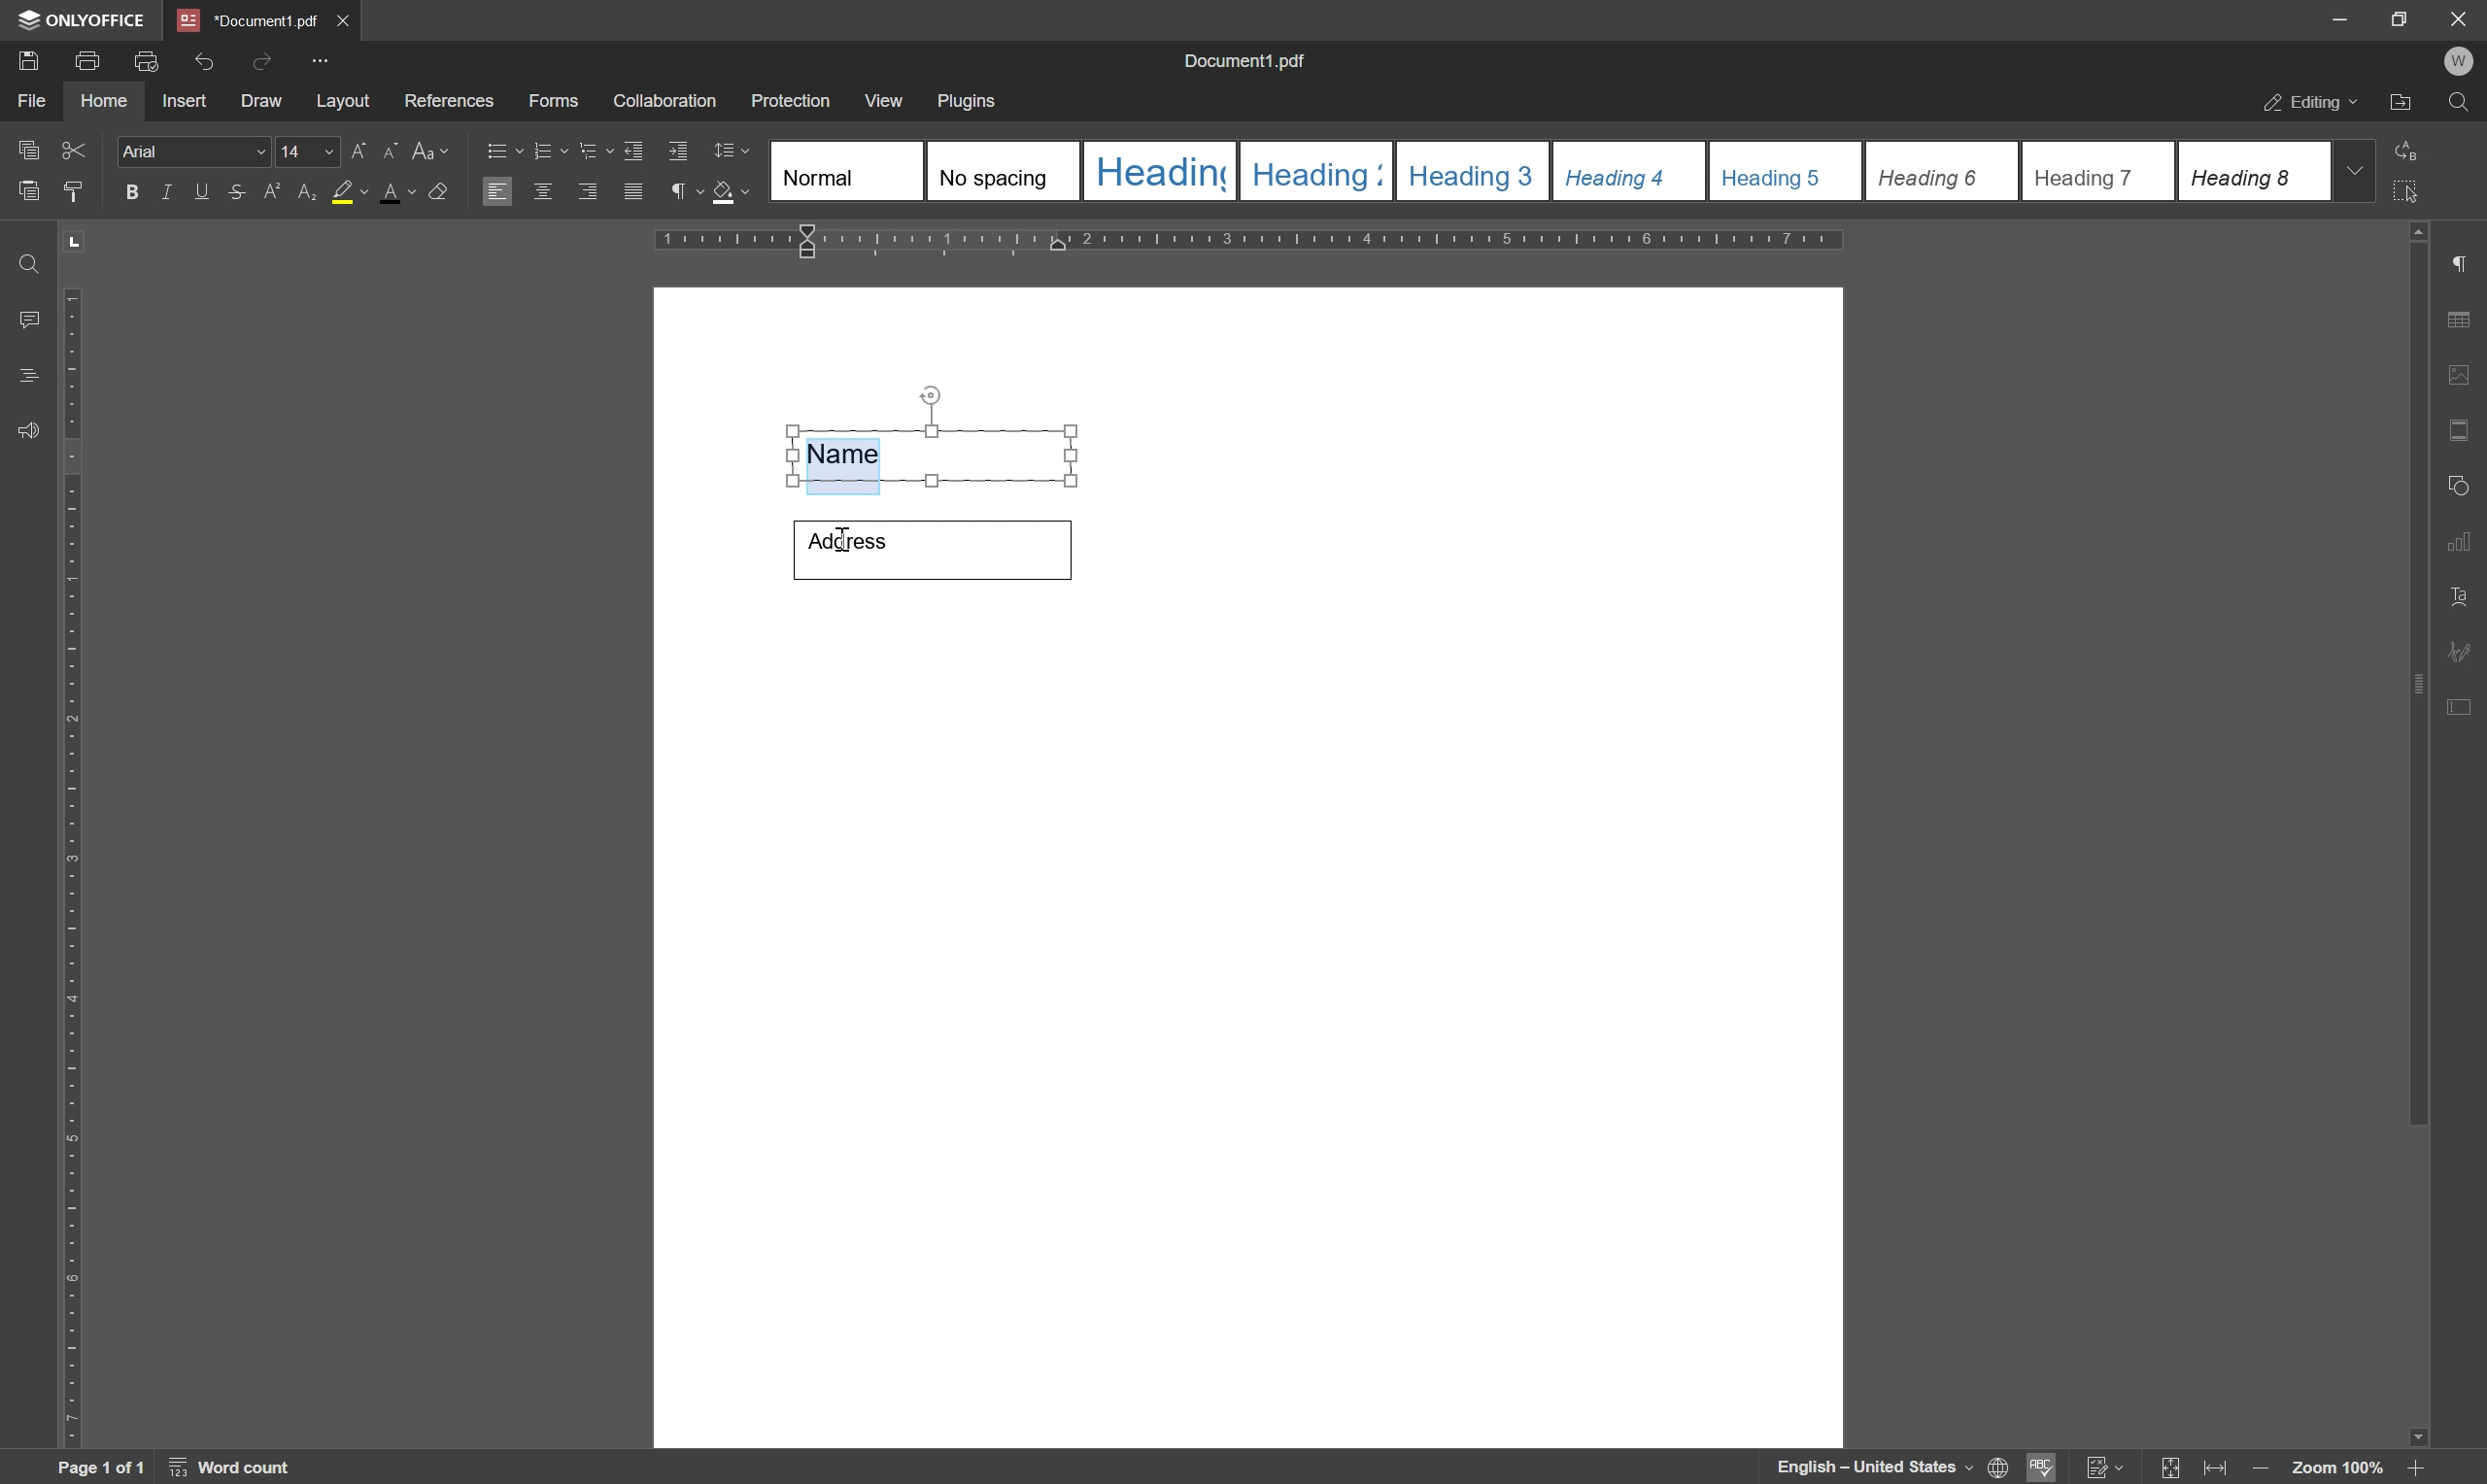  Describe the element at coordinates (337, 191) in the screenshot. I see `highlight color` at that location.